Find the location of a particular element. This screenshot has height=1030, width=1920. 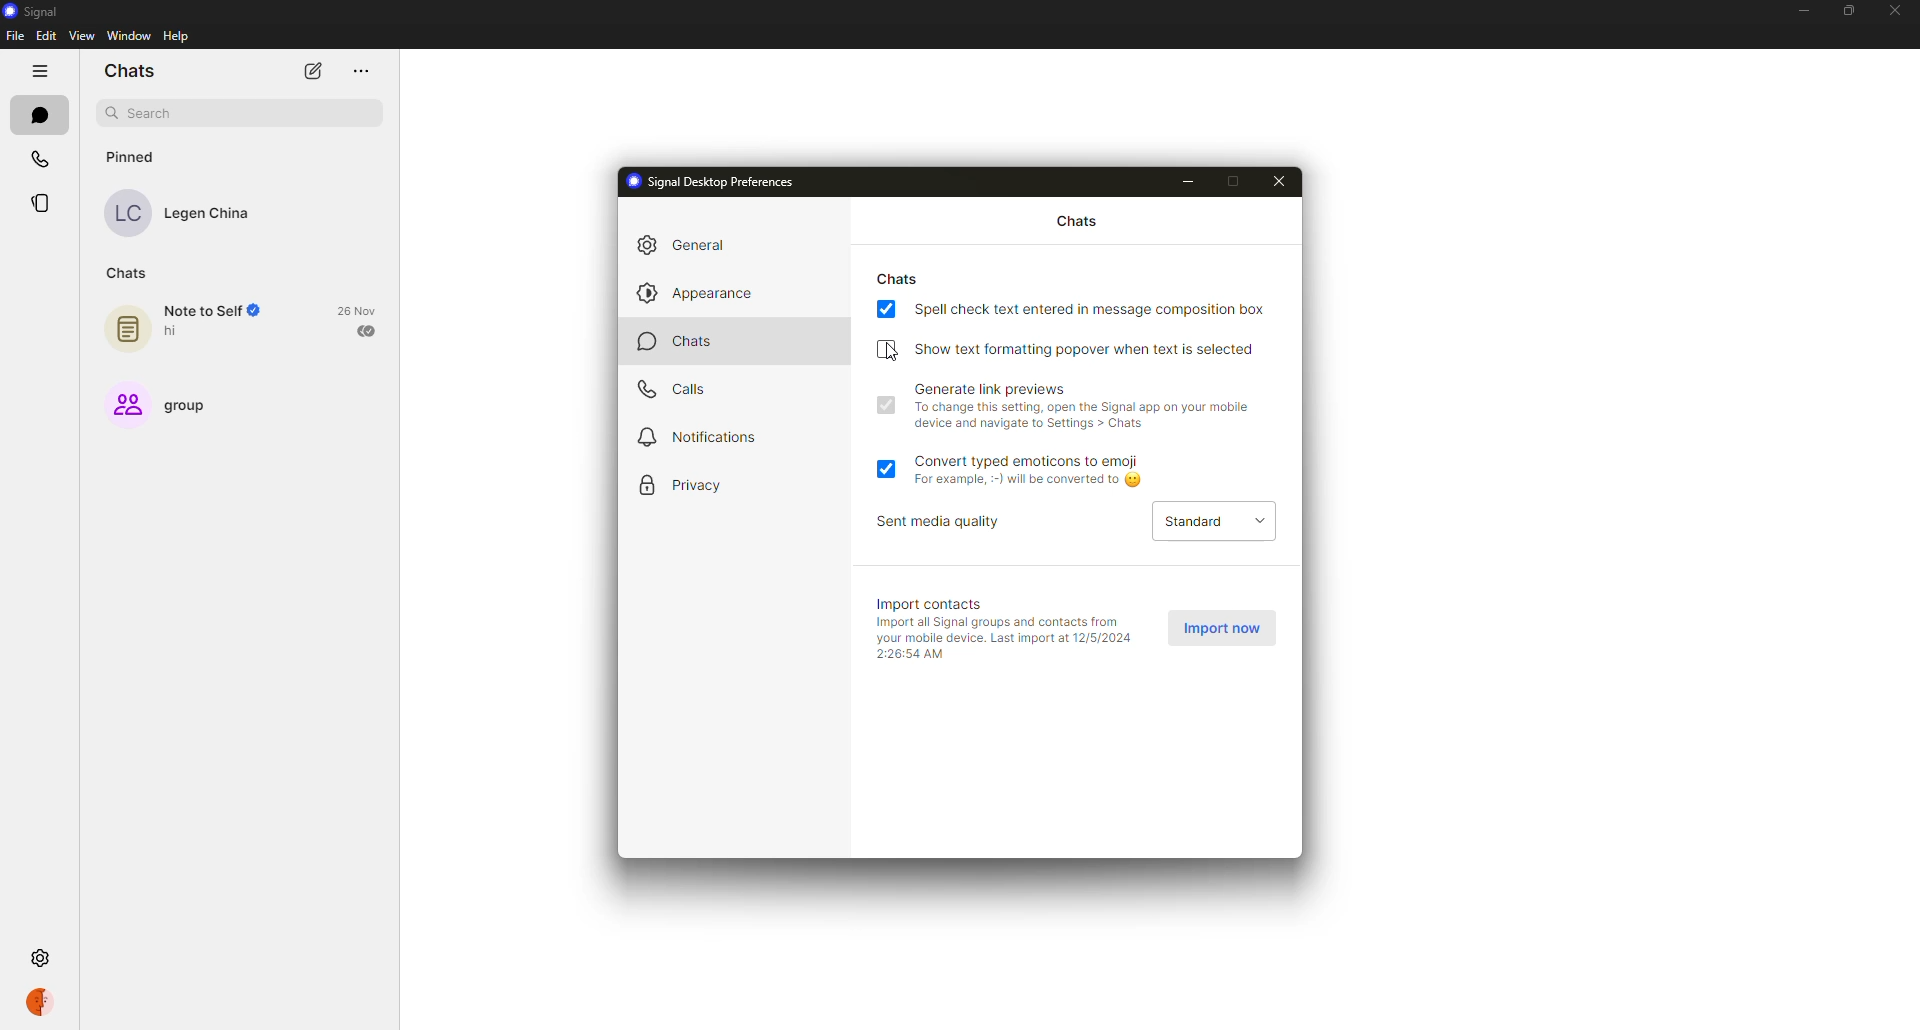

date is located at coordinates (358, 310).